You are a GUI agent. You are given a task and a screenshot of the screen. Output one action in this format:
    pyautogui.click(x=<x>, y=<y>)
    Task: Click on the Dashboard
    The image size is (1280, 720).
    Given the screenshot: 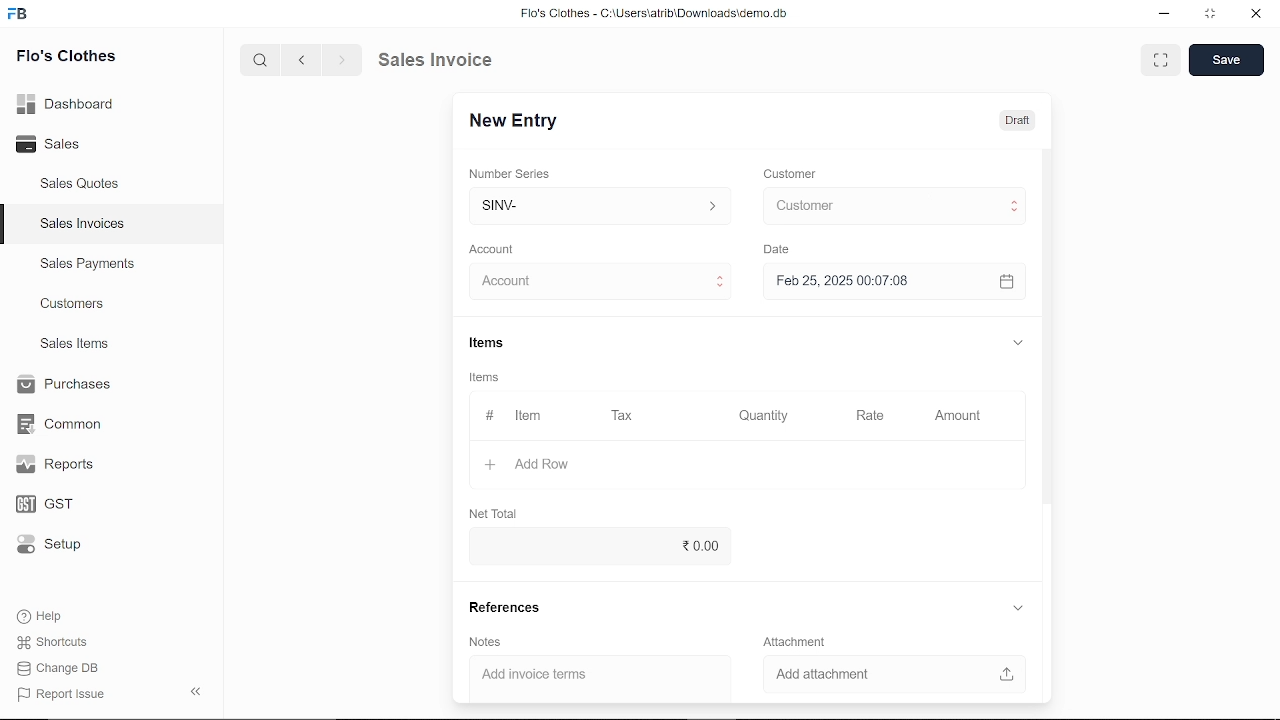 What is the action you would take?
    pyautogui.click(x=67, y=107)
    